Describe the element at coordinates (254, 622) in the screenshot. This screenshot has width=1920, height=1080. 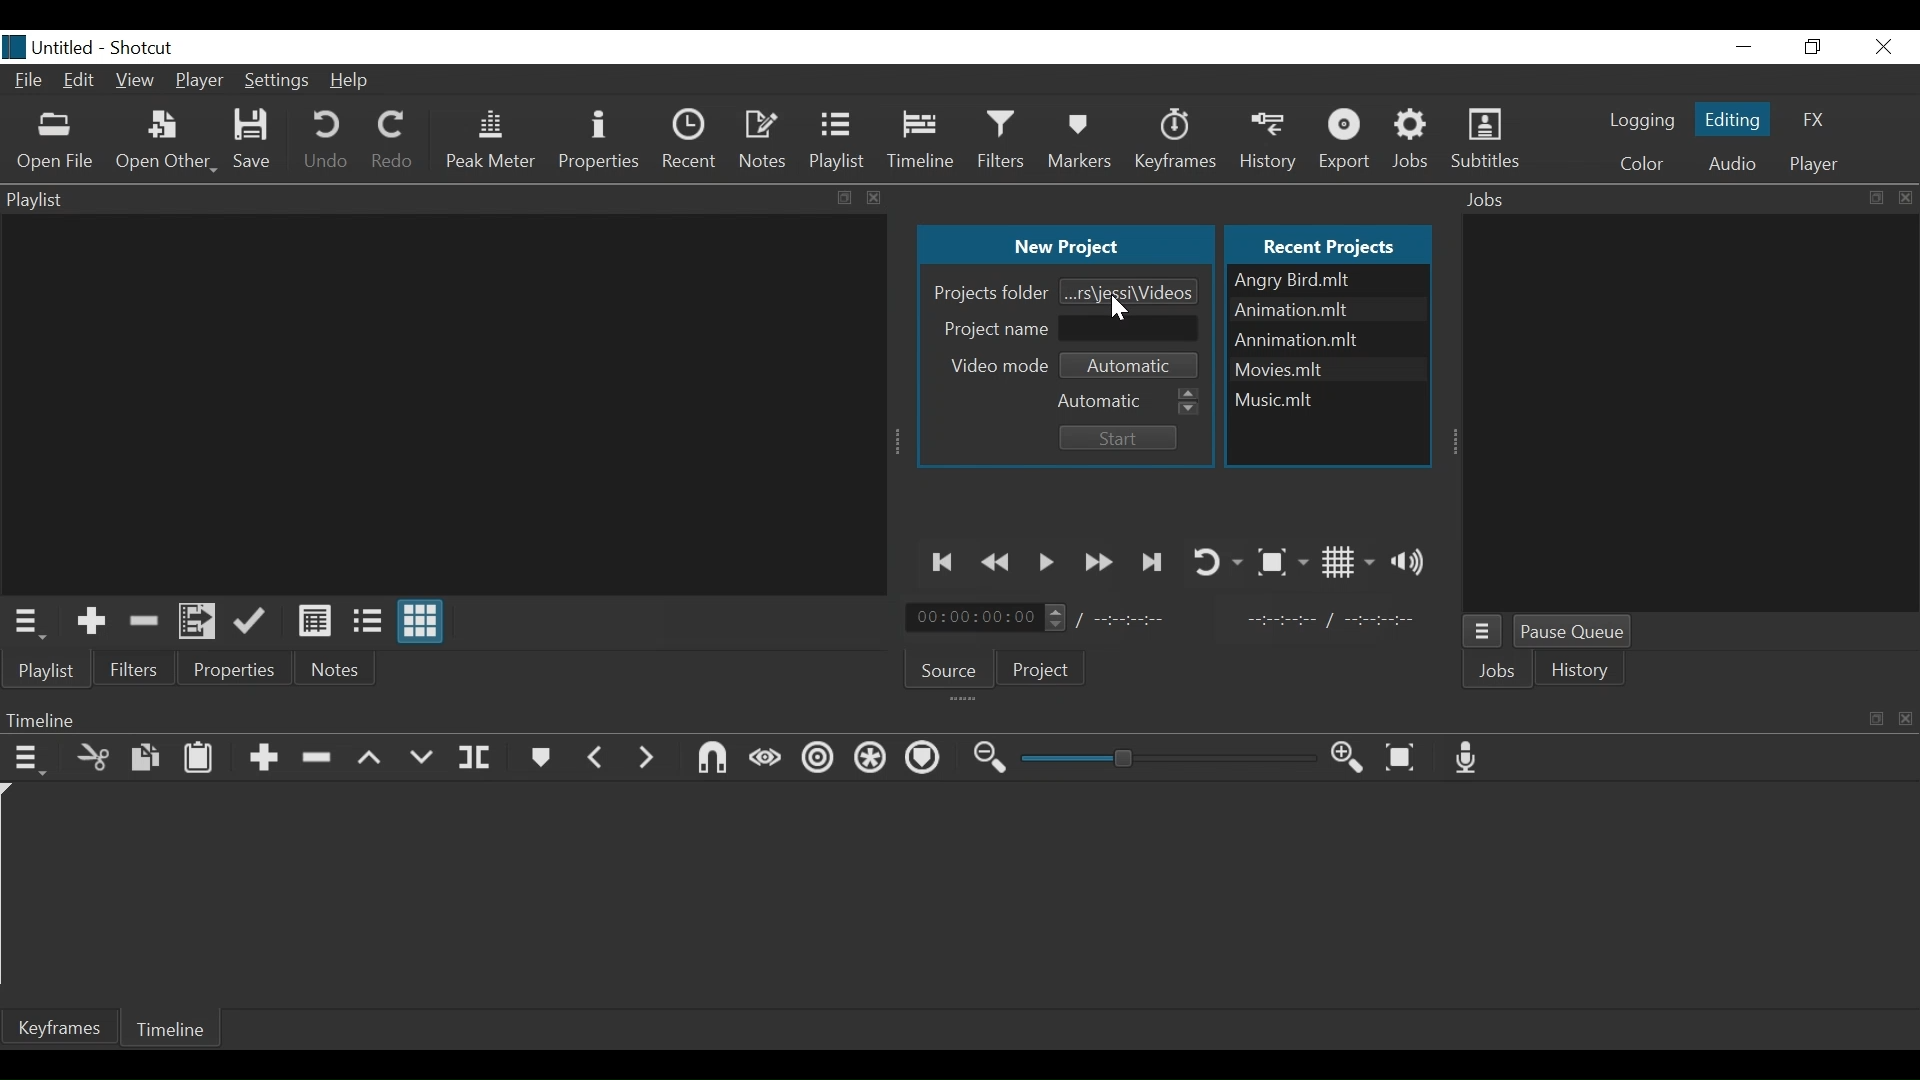
I see `Update` at that location.